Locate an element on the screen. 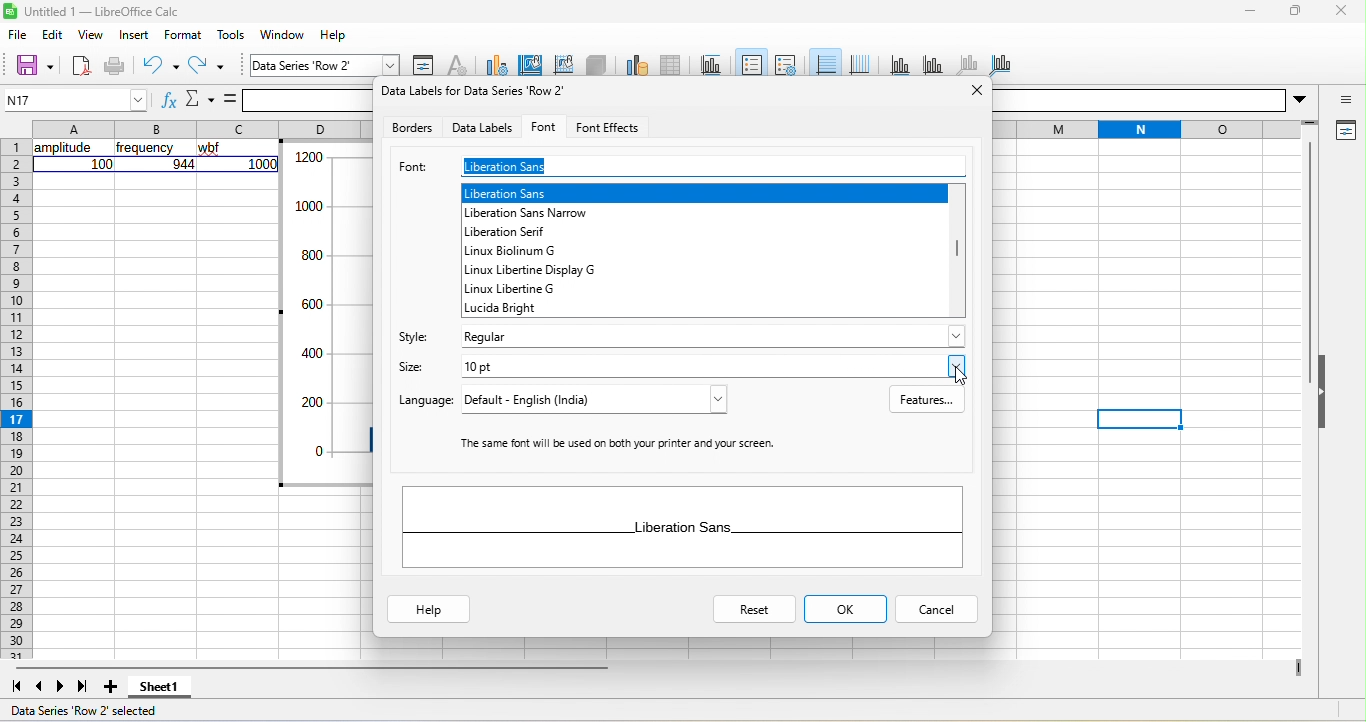  vertical scroll bar is located at coordinates (955, 267).